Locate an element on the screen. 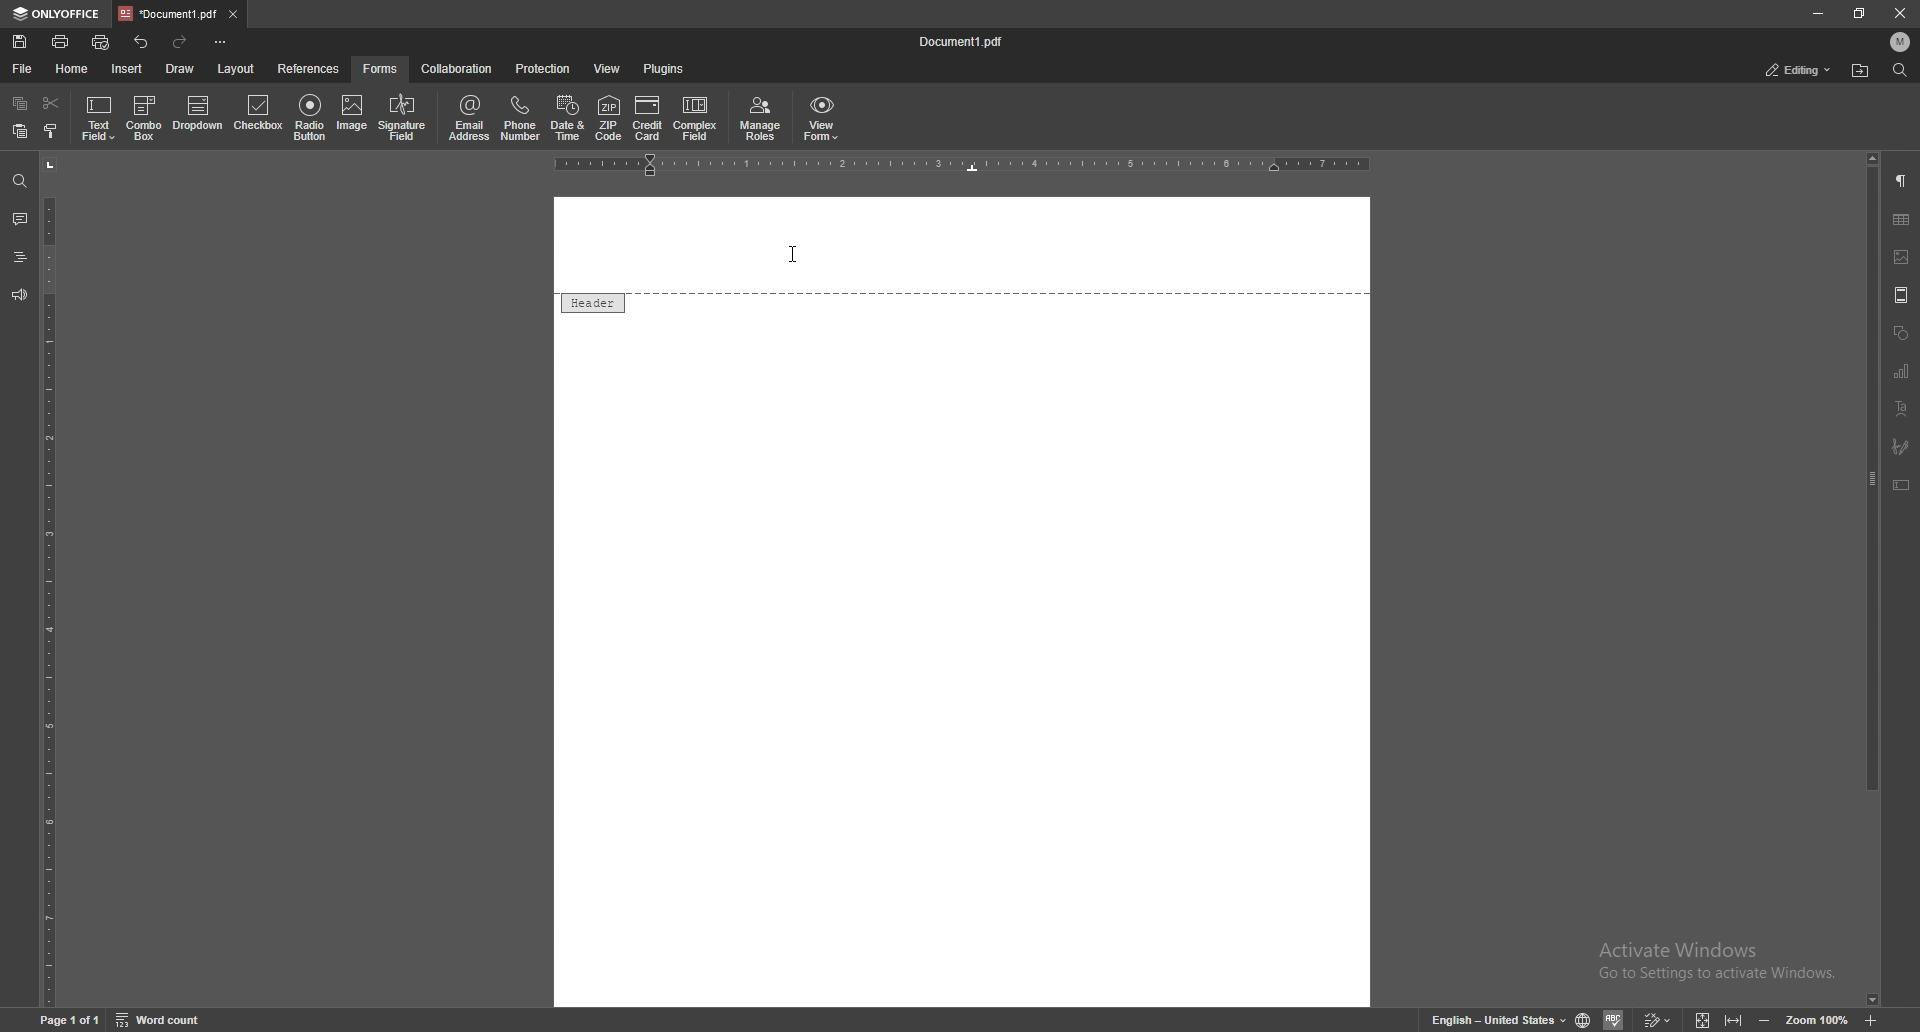 The width and height of the screenshot is (1920, 1032). undo is located at coordinates (141, 42).